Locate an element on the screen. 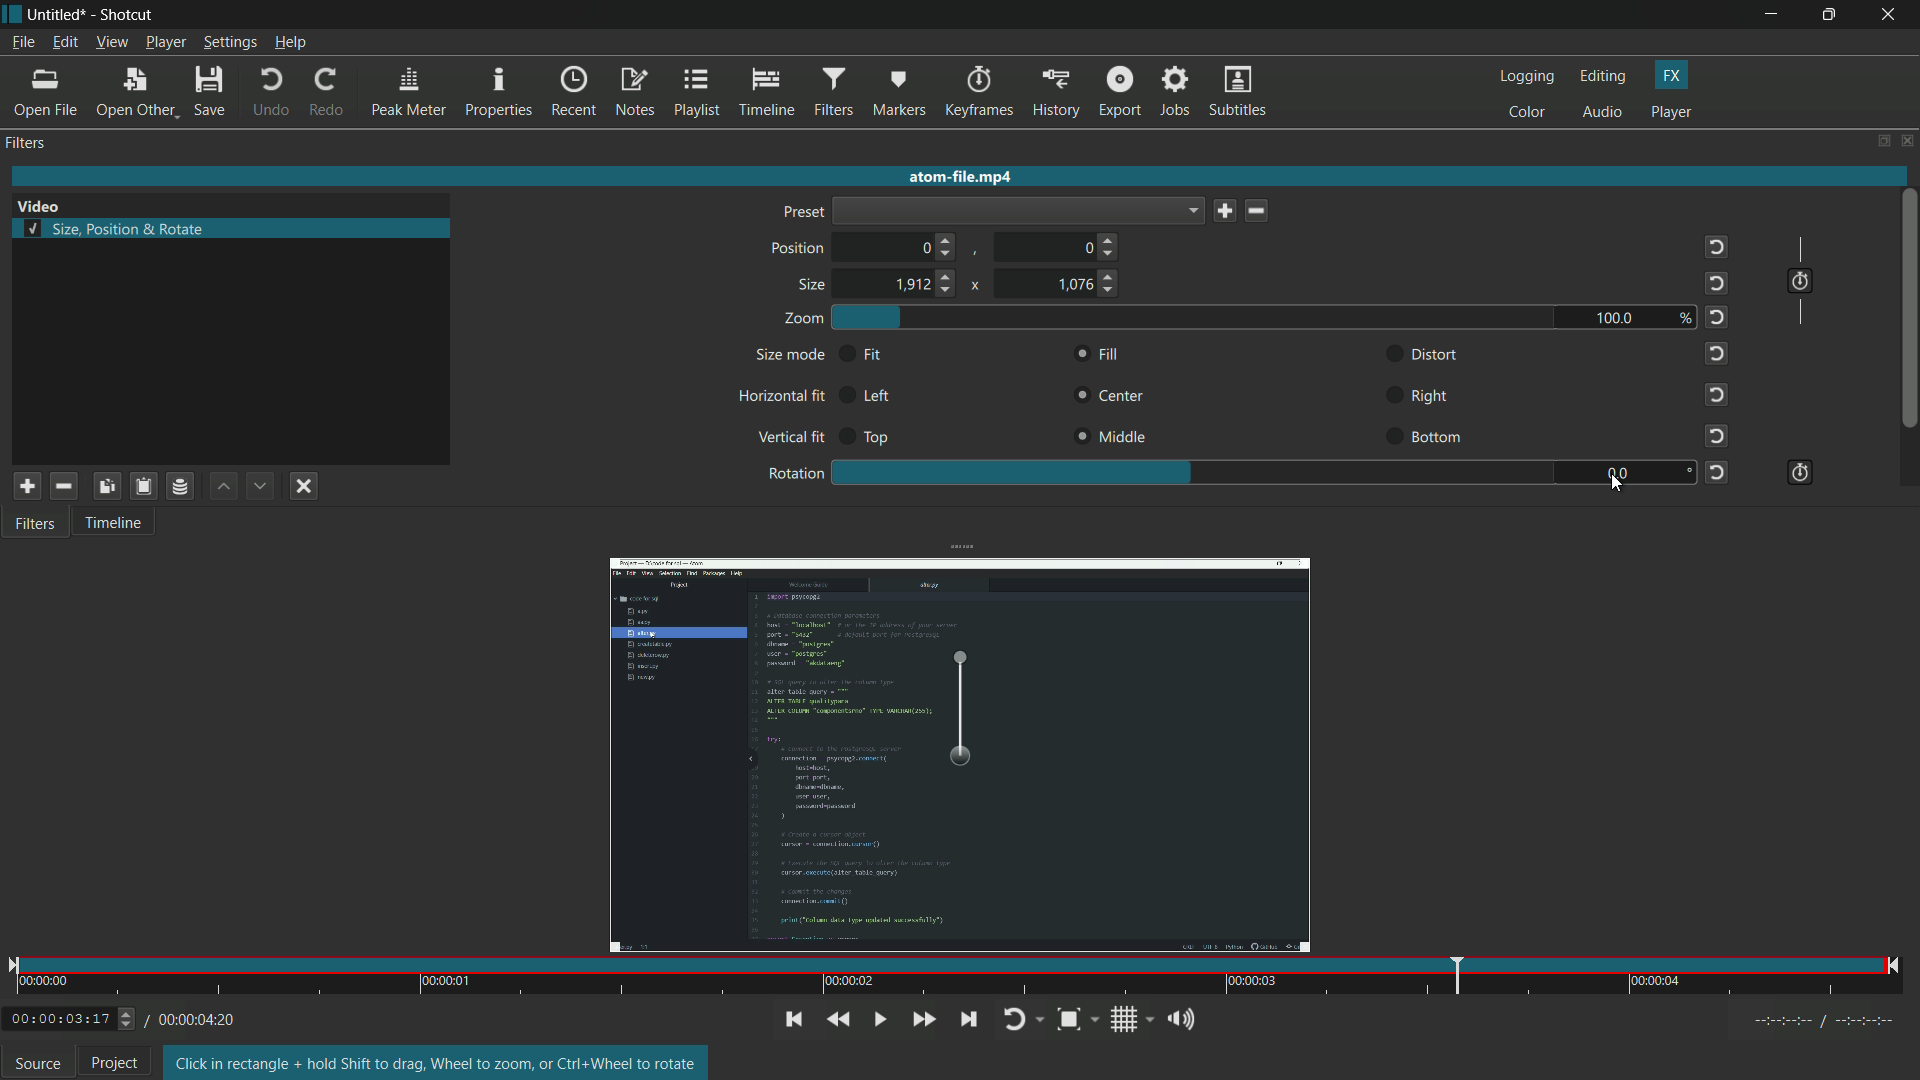 The width and height of the screenshot is (1920, 1080). toggle zoom is located at coordinates (1078, 1018).